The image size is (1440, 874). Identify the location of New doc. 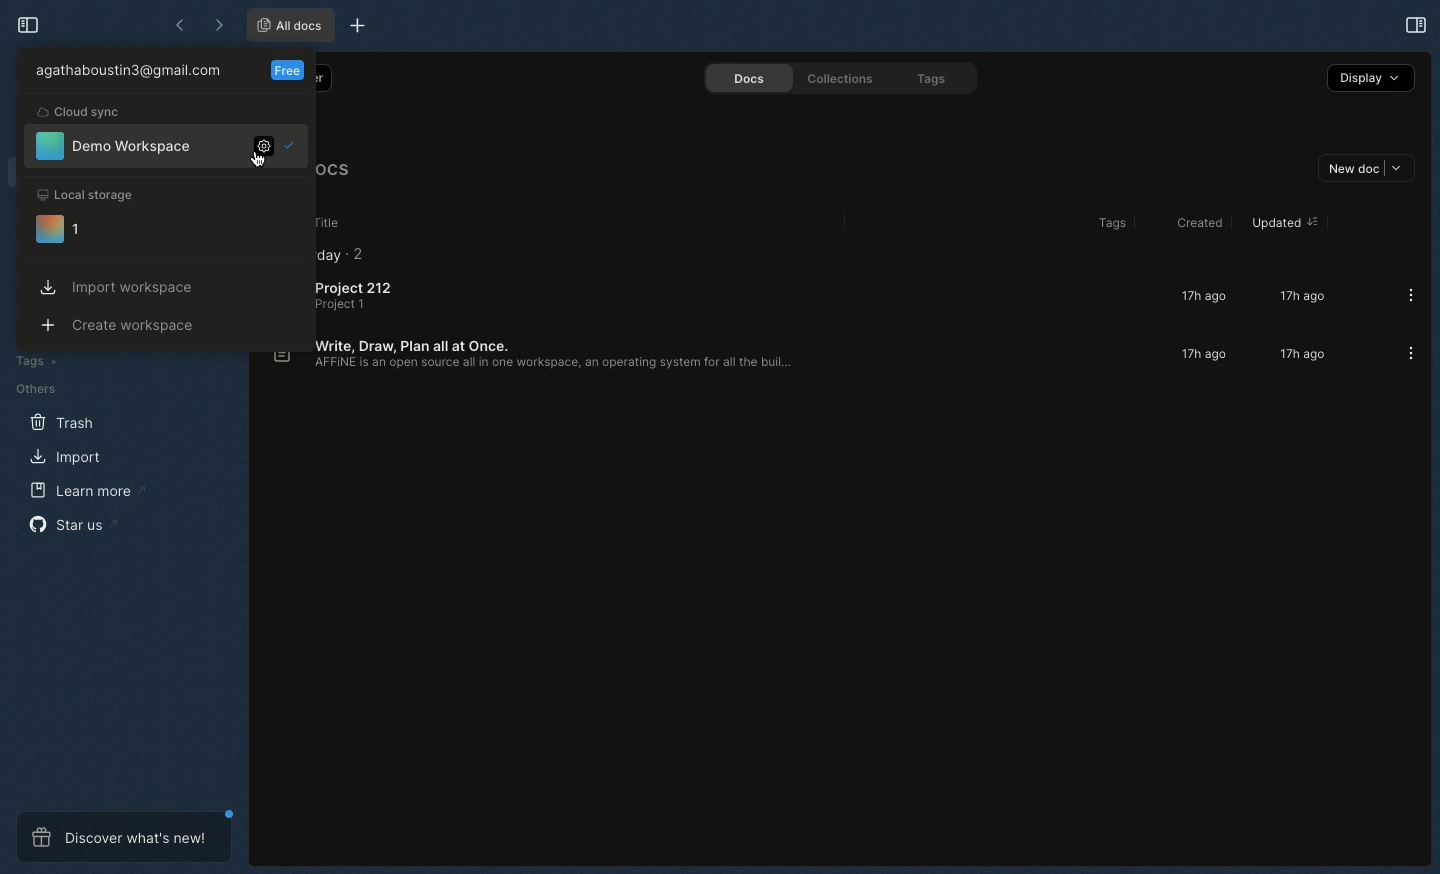
(1364, 169).